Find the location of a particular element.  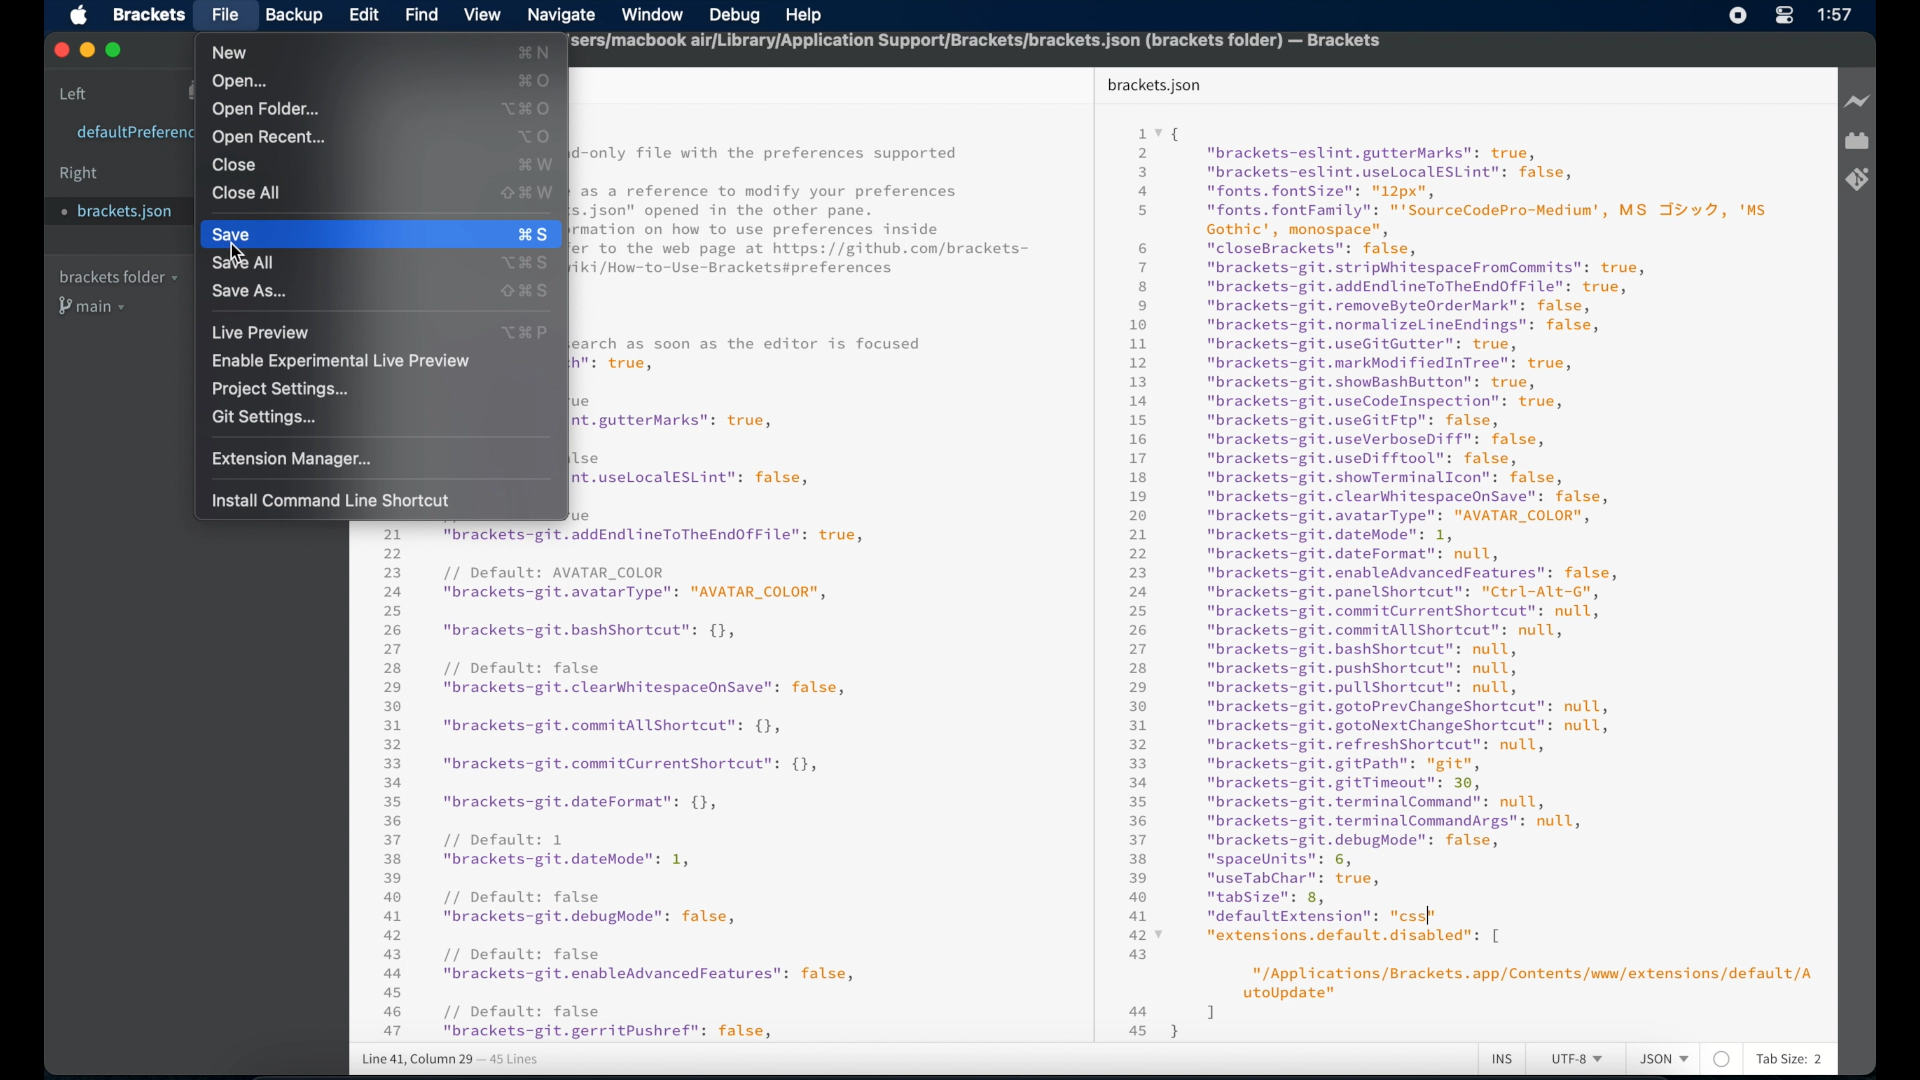

brackets.json is located at coordinates (115, 213).